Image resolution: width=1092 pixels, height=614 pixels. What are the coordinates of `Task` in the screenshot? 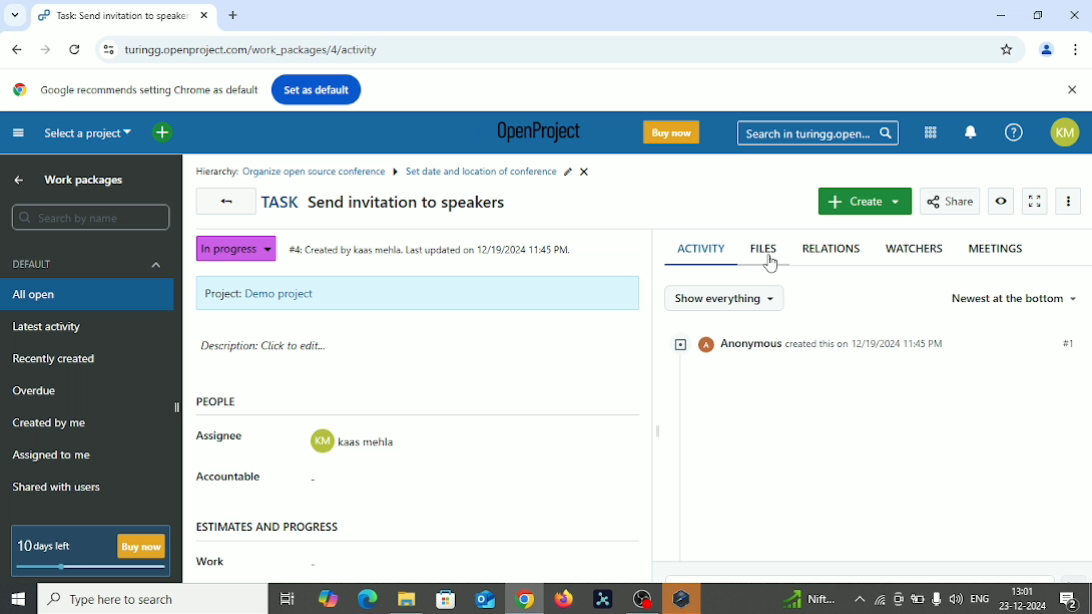 It's located at (385, 204).